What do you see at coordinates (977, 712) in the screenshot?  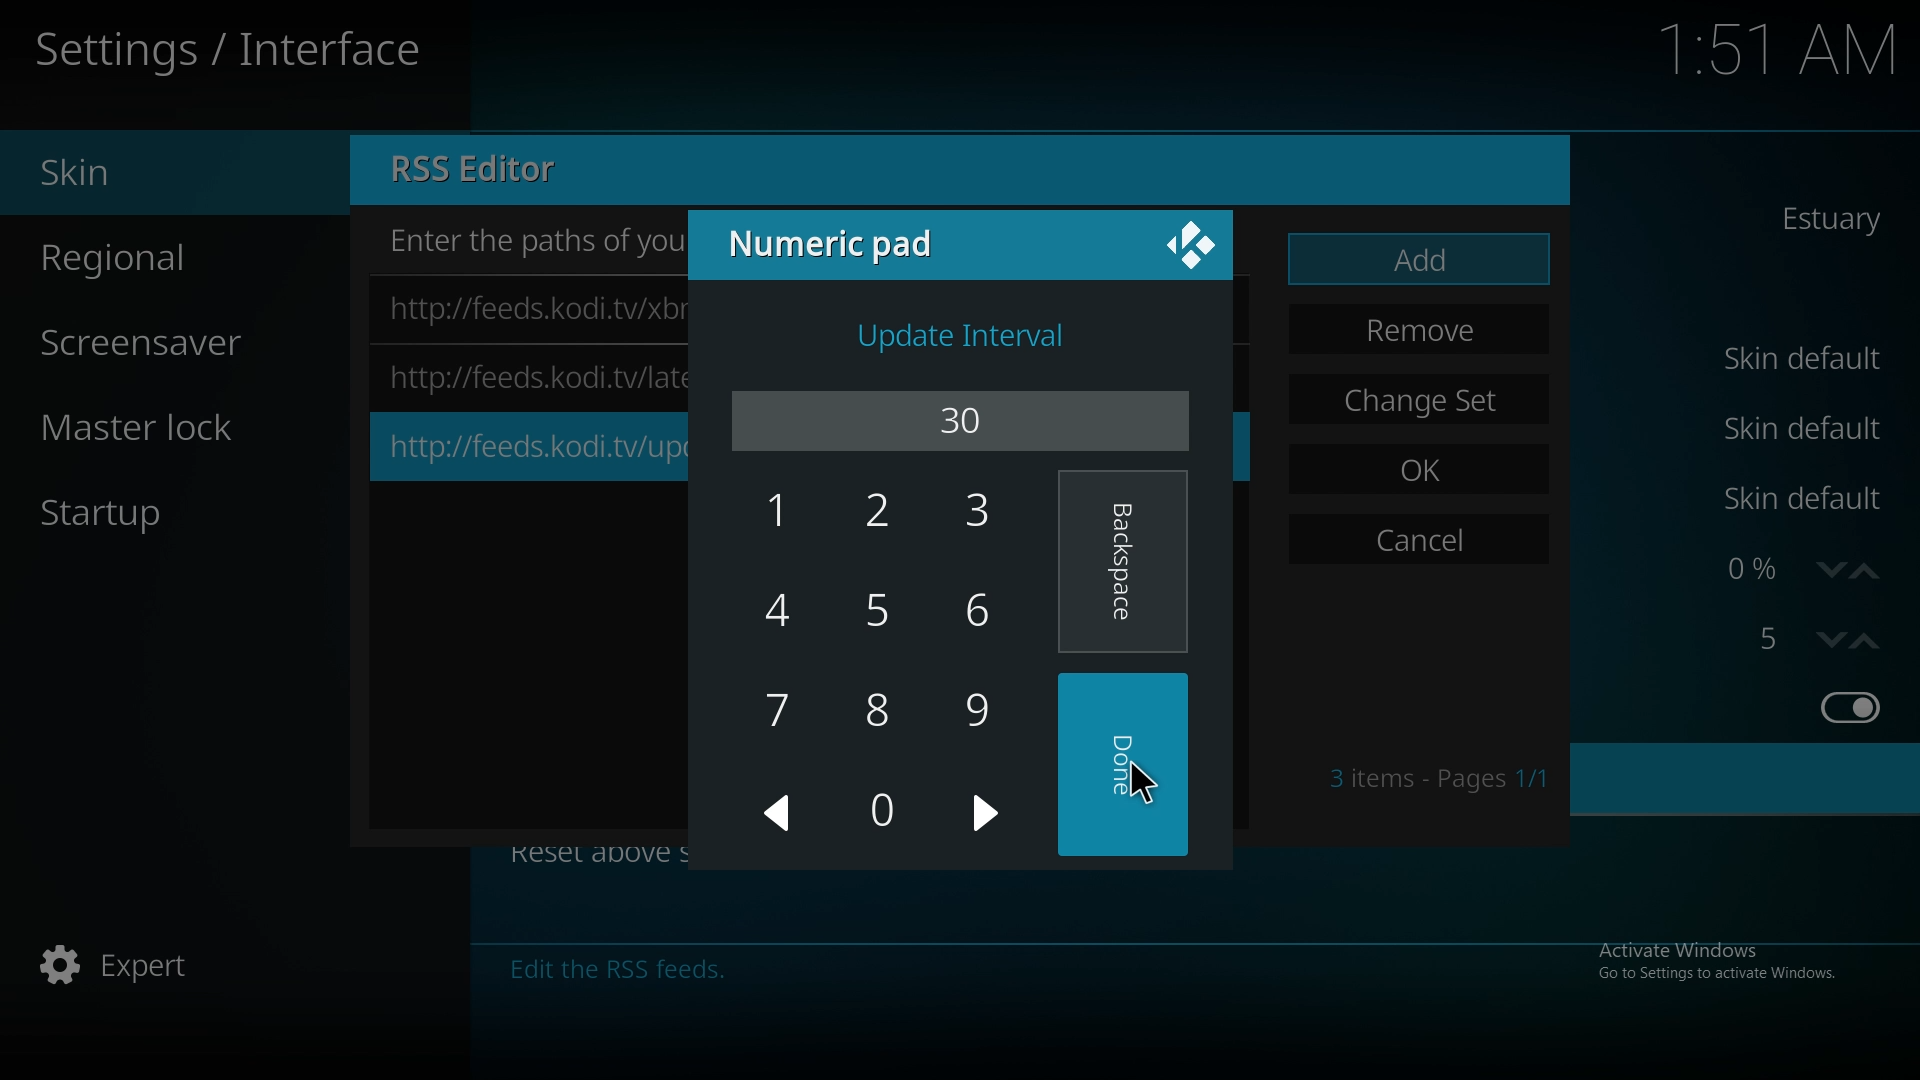 I see `9` at bounding box center [977, 712].